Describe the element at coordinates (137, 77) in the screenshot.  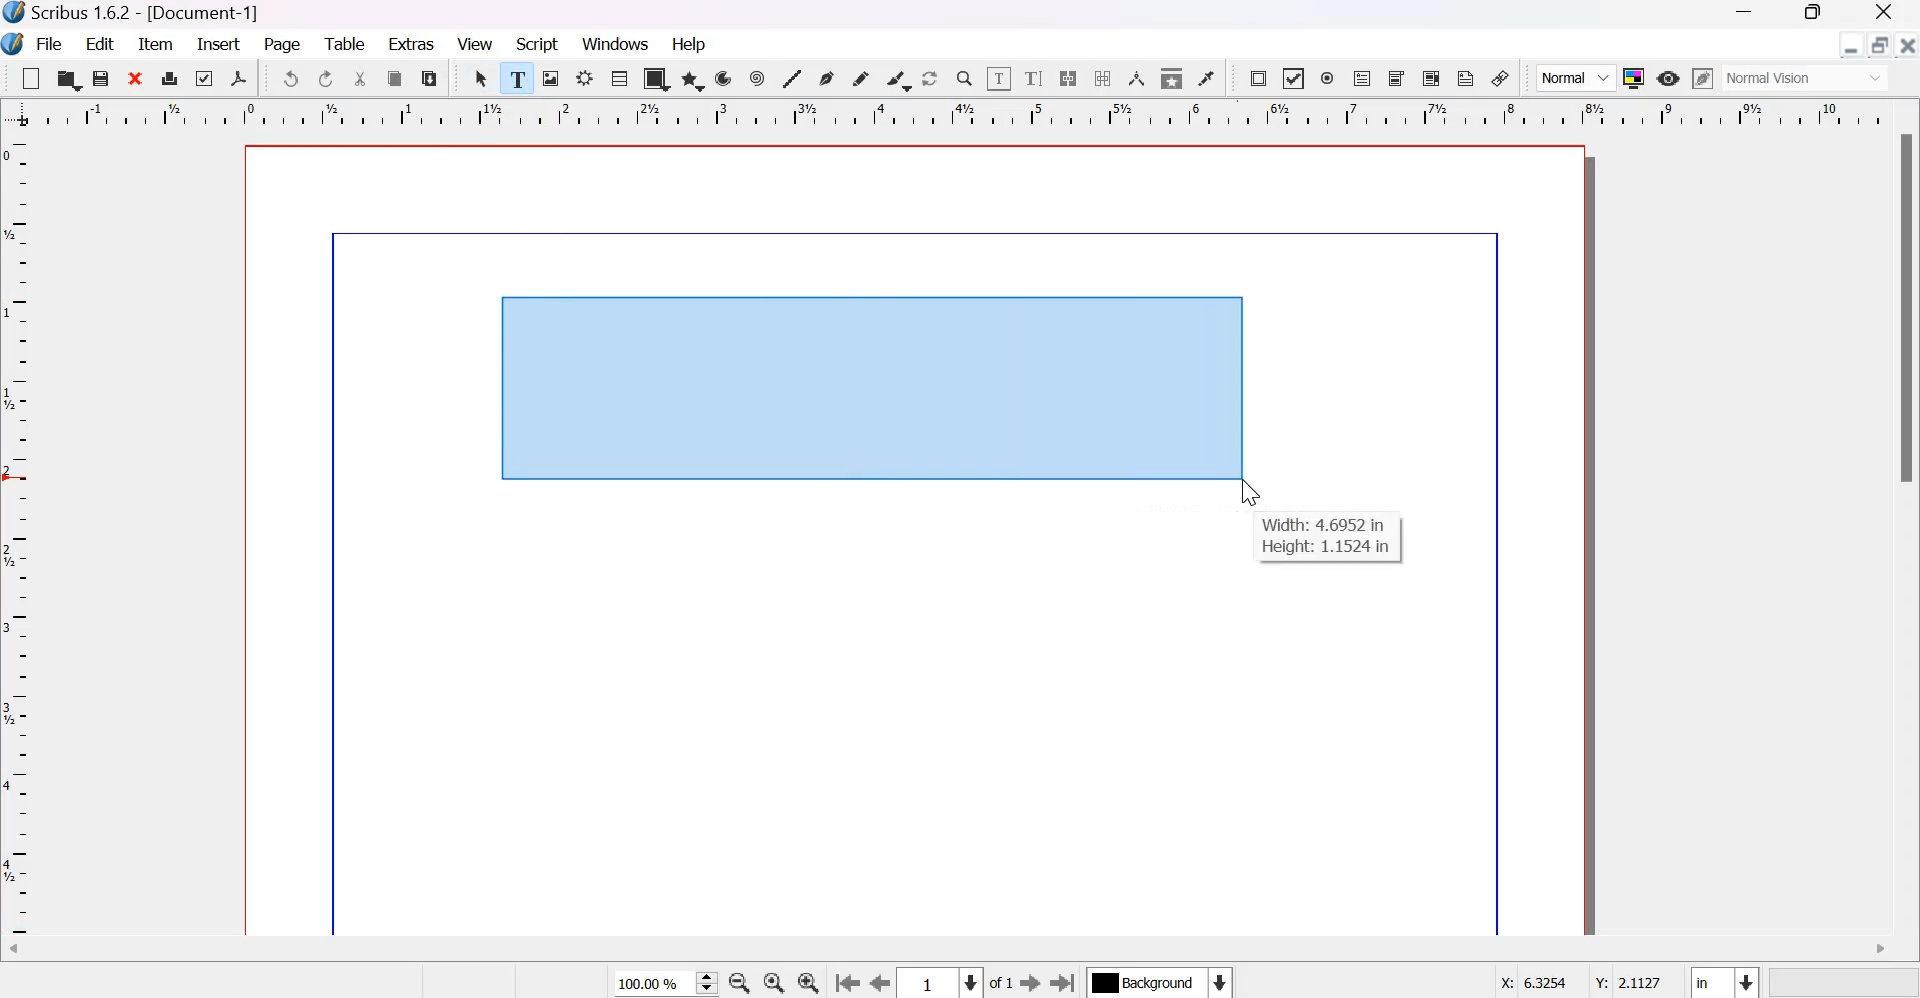
I see `close` at that location.